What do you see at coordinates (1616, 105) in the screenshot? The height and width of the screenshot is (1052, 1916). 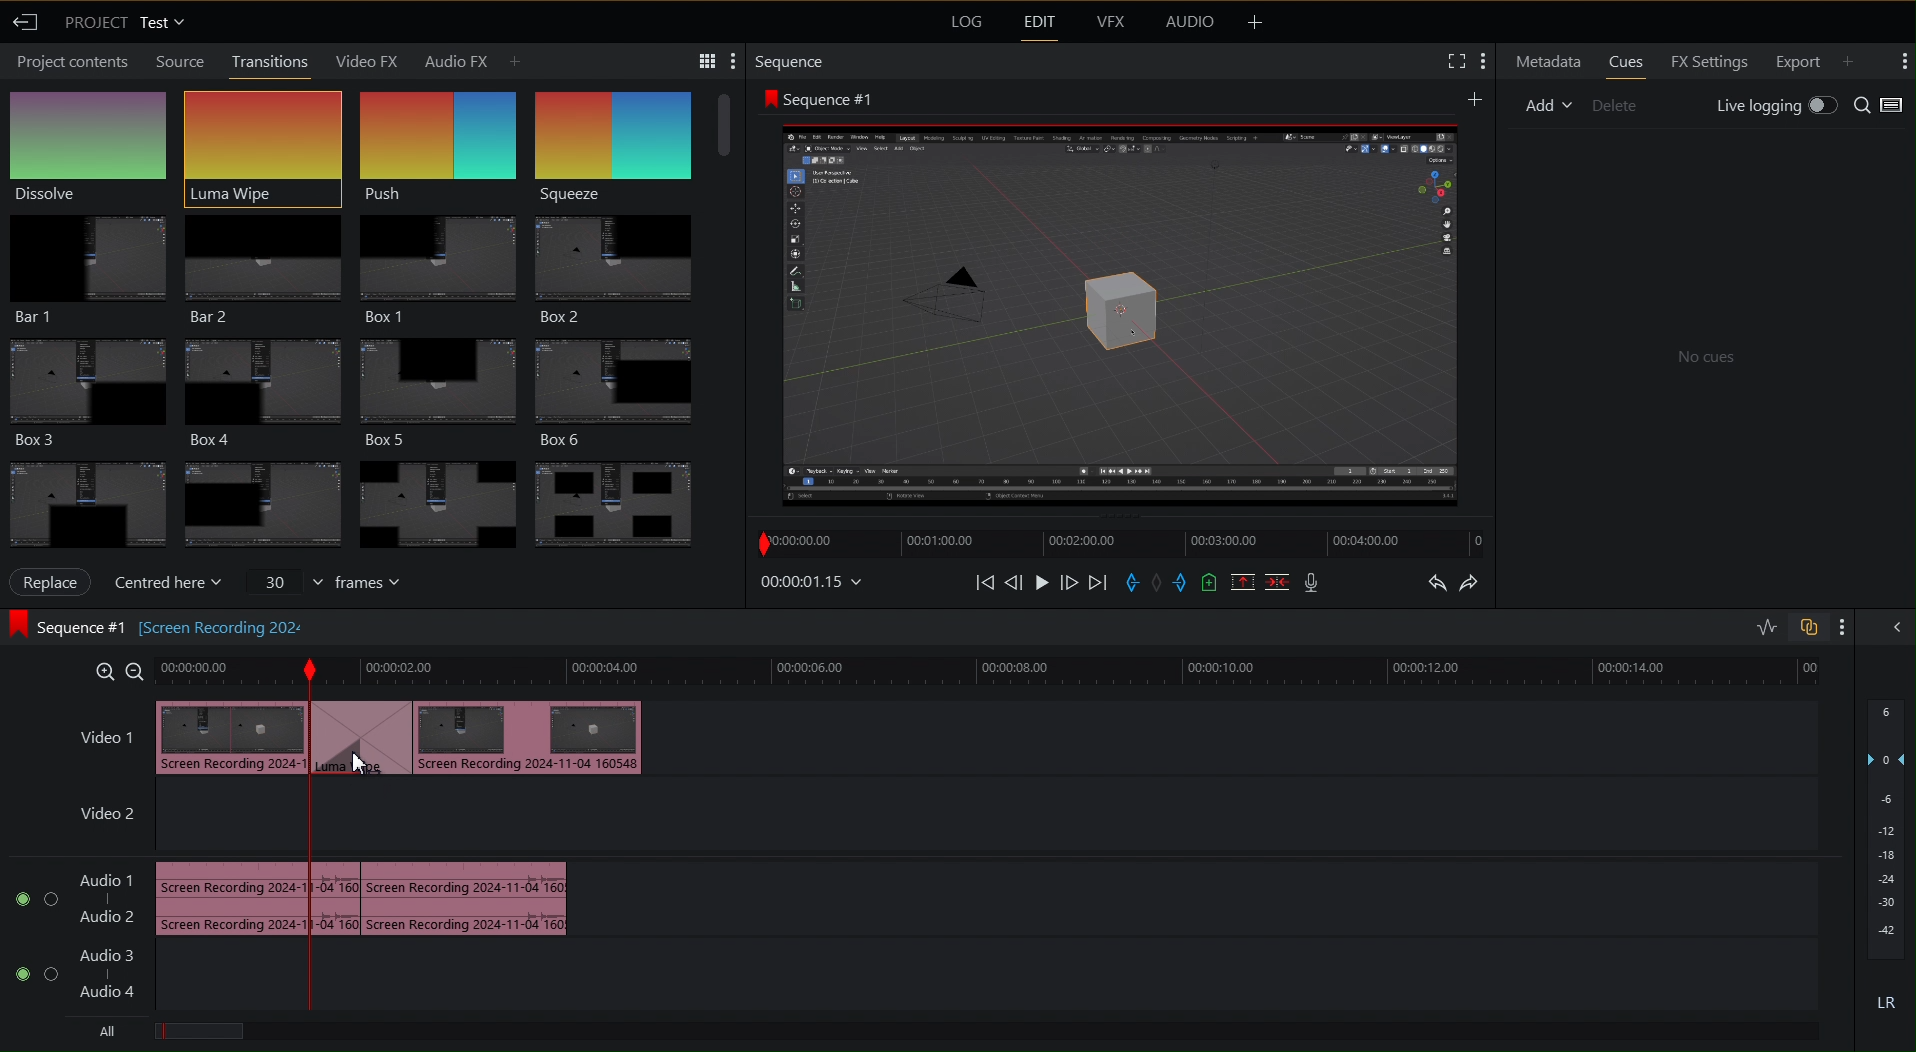 I see `Delete` at bounding box center [1616, 105].